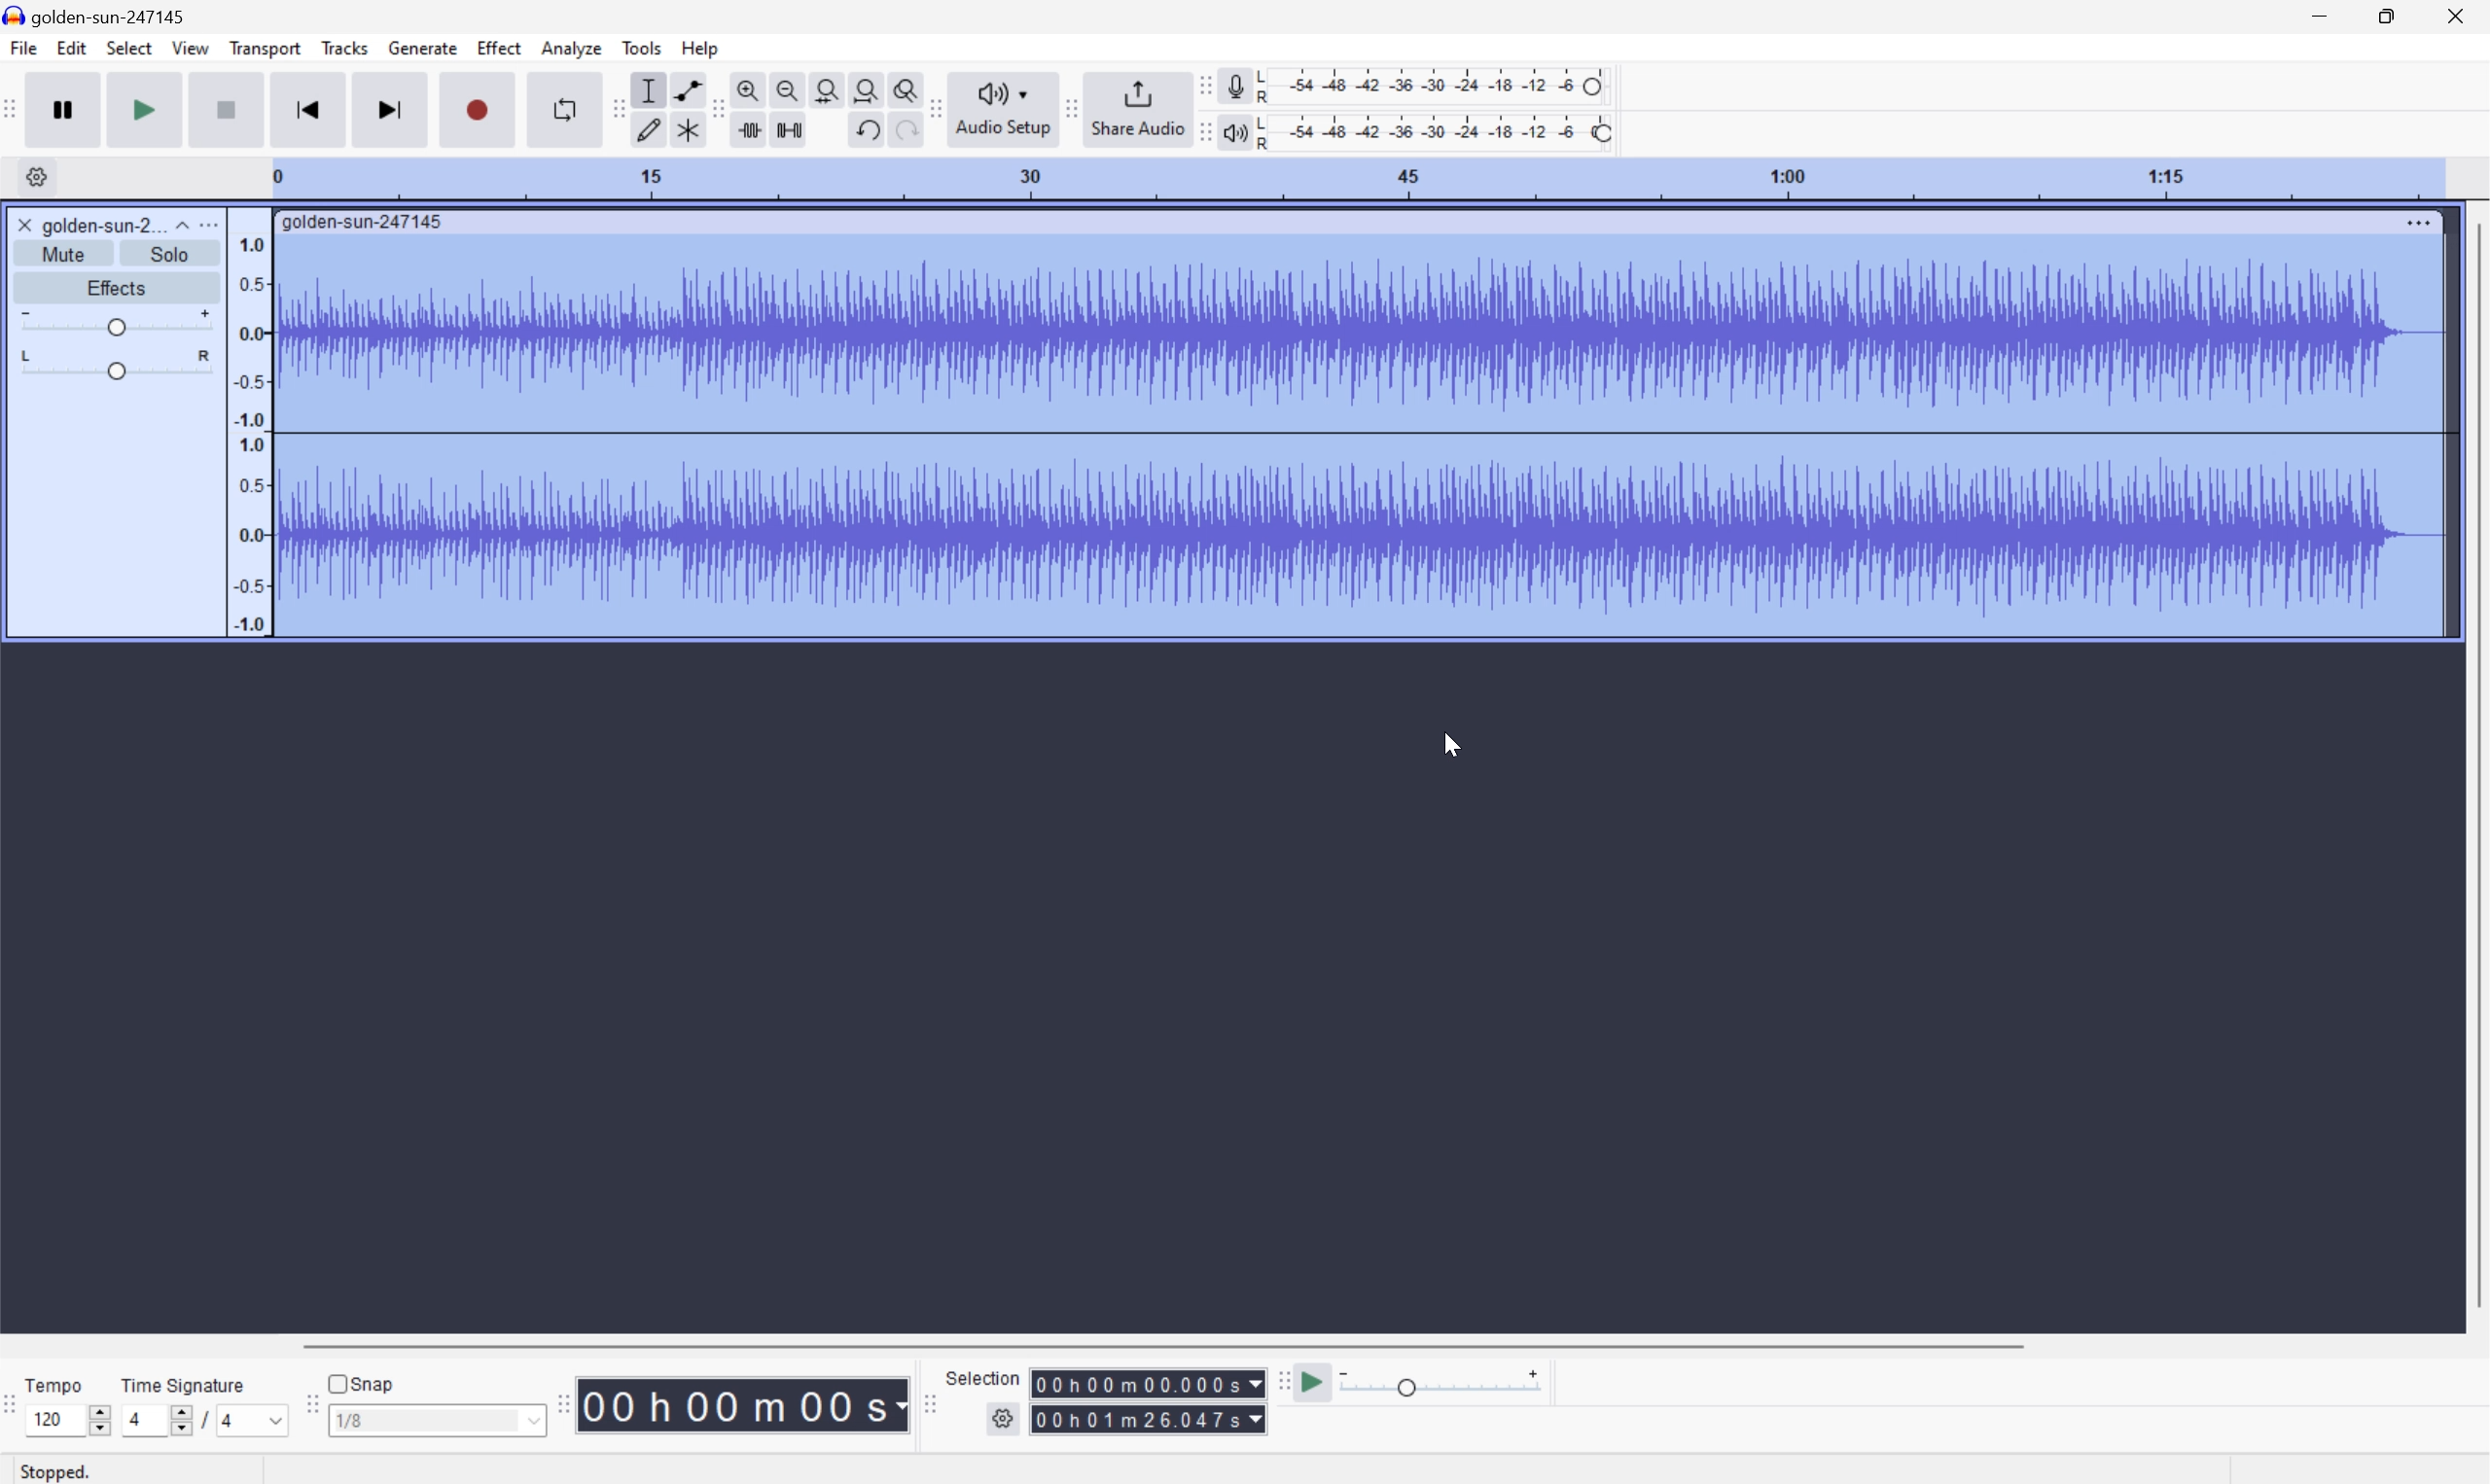 The height and width of the screenshot is (1484, 2490). Describe the element at coordinates (182, 1383) in the screenshot. I see `Time signature` at that location.